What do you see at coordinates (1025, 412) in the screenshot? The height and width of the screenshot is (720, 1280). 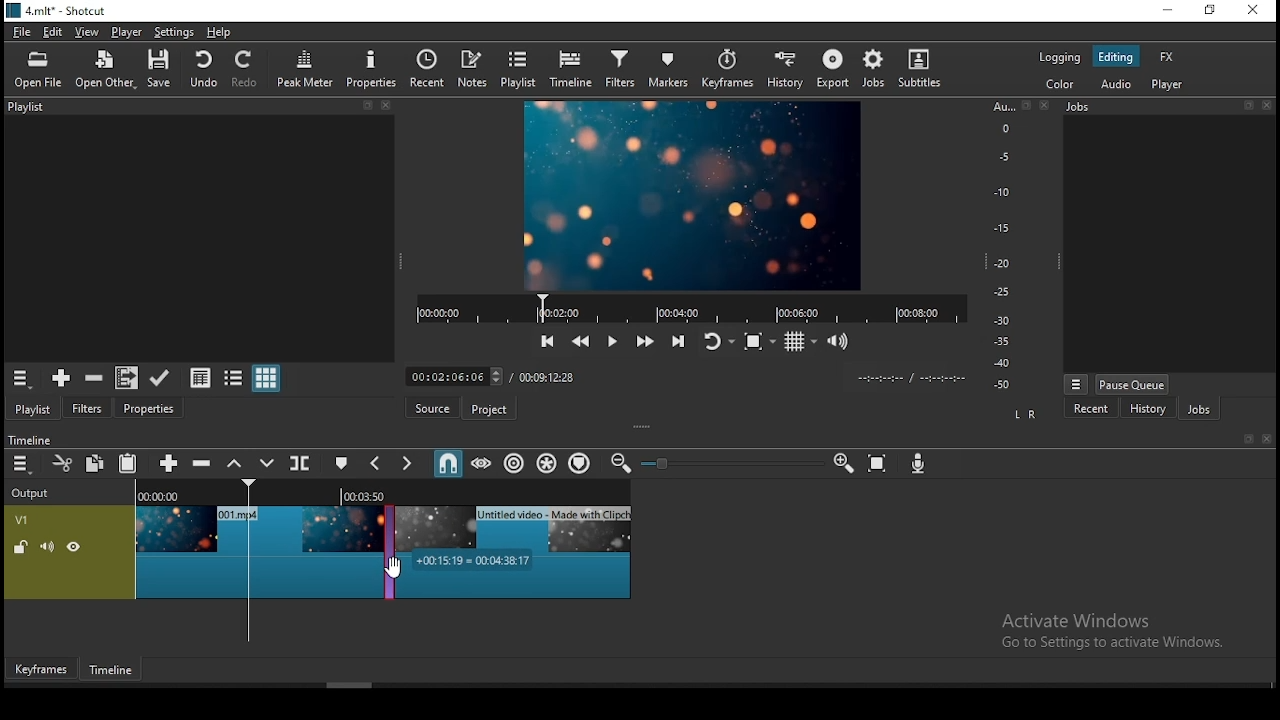 I see `L R` at bounding box center [1025, 412].